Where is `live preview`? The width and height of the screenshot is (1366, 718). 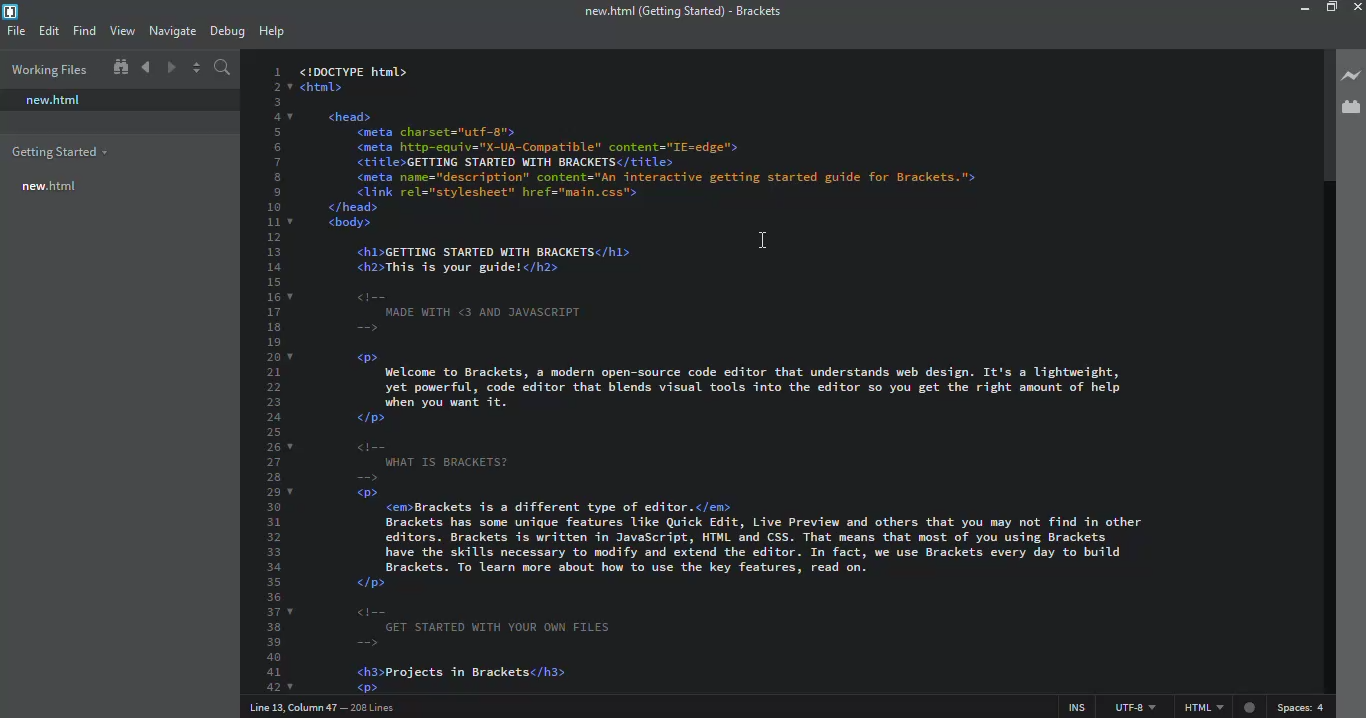 live preview is located at coordinates (1351, 75).